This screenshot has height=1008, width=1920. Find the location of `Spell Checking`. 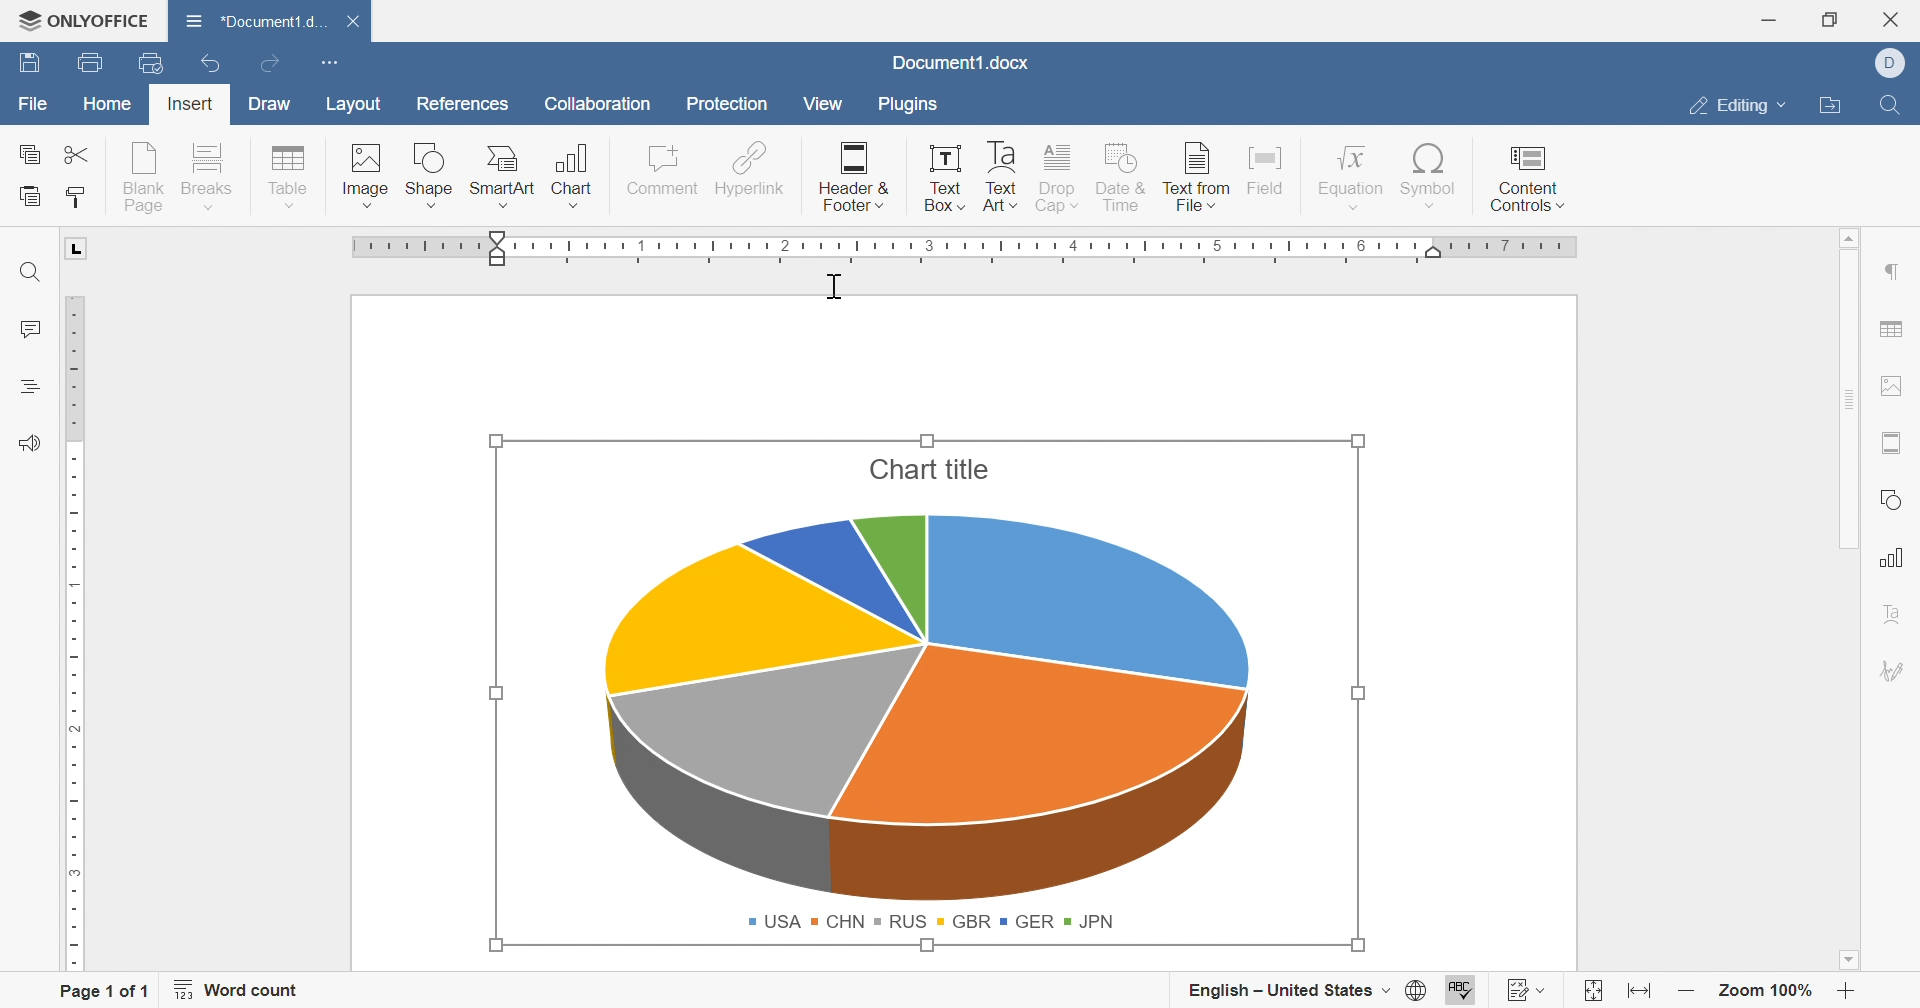

Spell Checking is located at coordinates (1463, 989).